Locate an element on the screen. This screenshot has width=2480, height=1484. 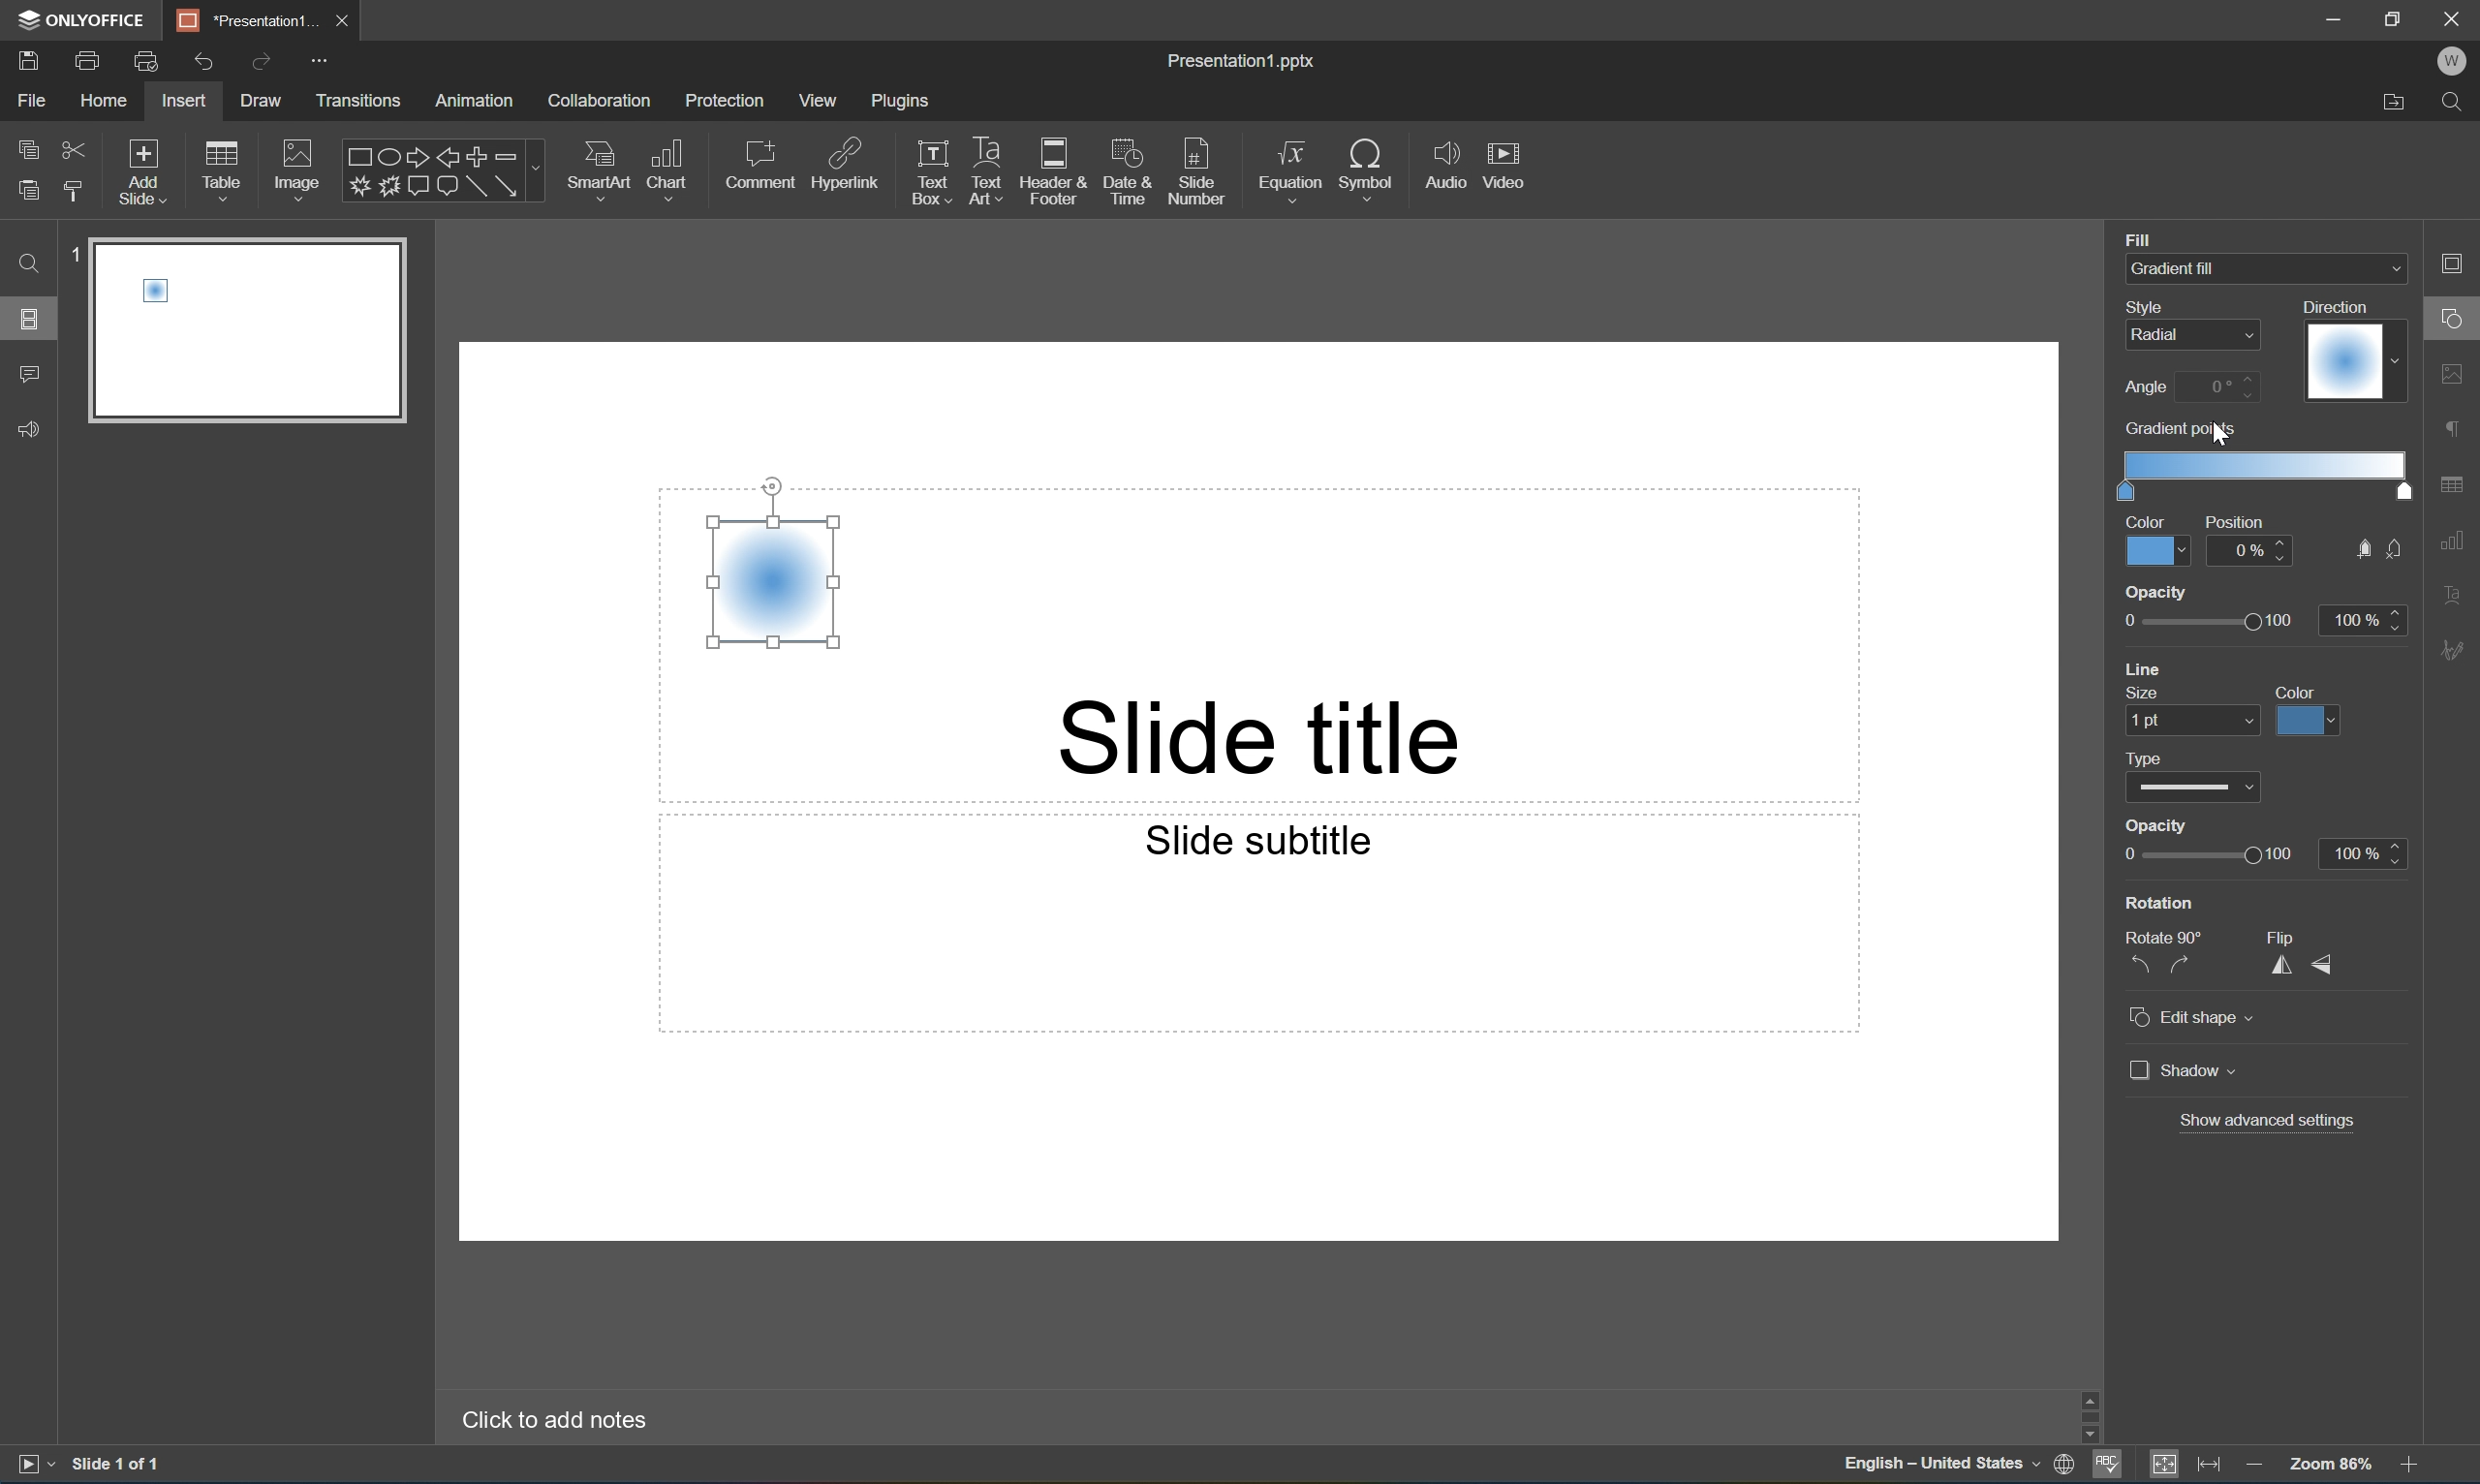
Flip is located at coordinates (2277, 933).